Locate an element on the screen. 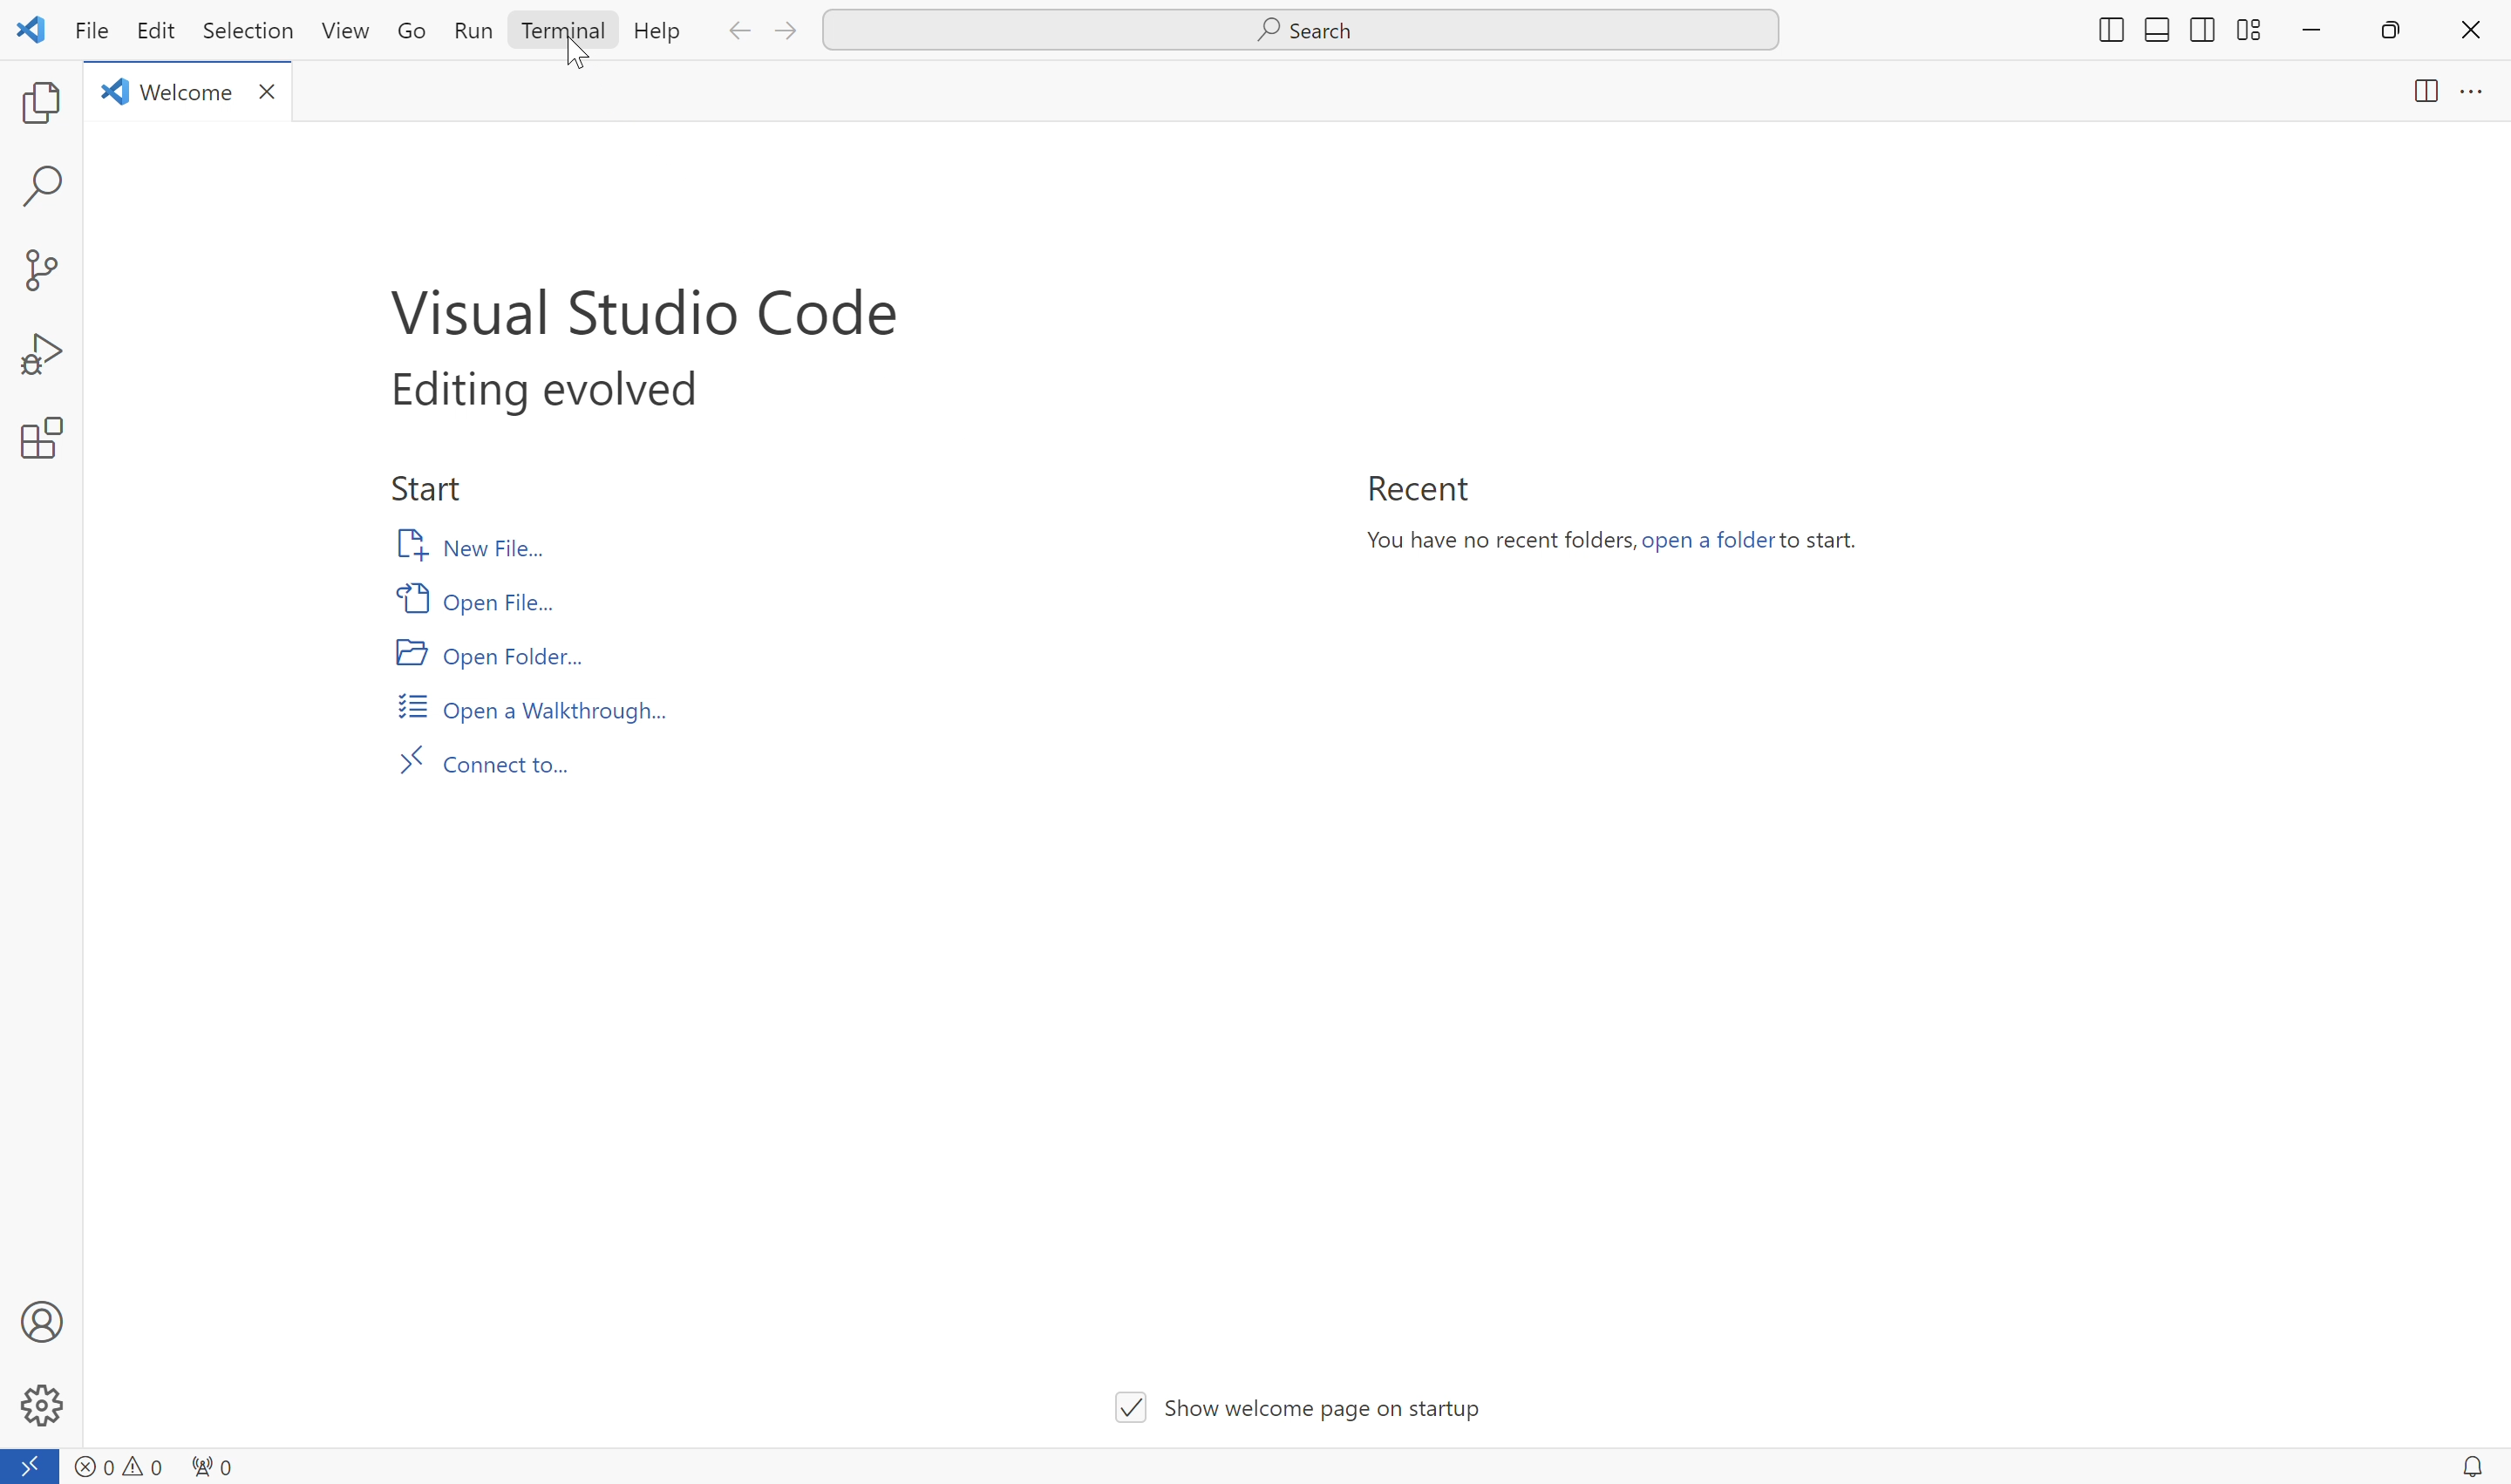 The width and height of the screenshot is (2511, 1484). icon is located at coordinates (31, 28).